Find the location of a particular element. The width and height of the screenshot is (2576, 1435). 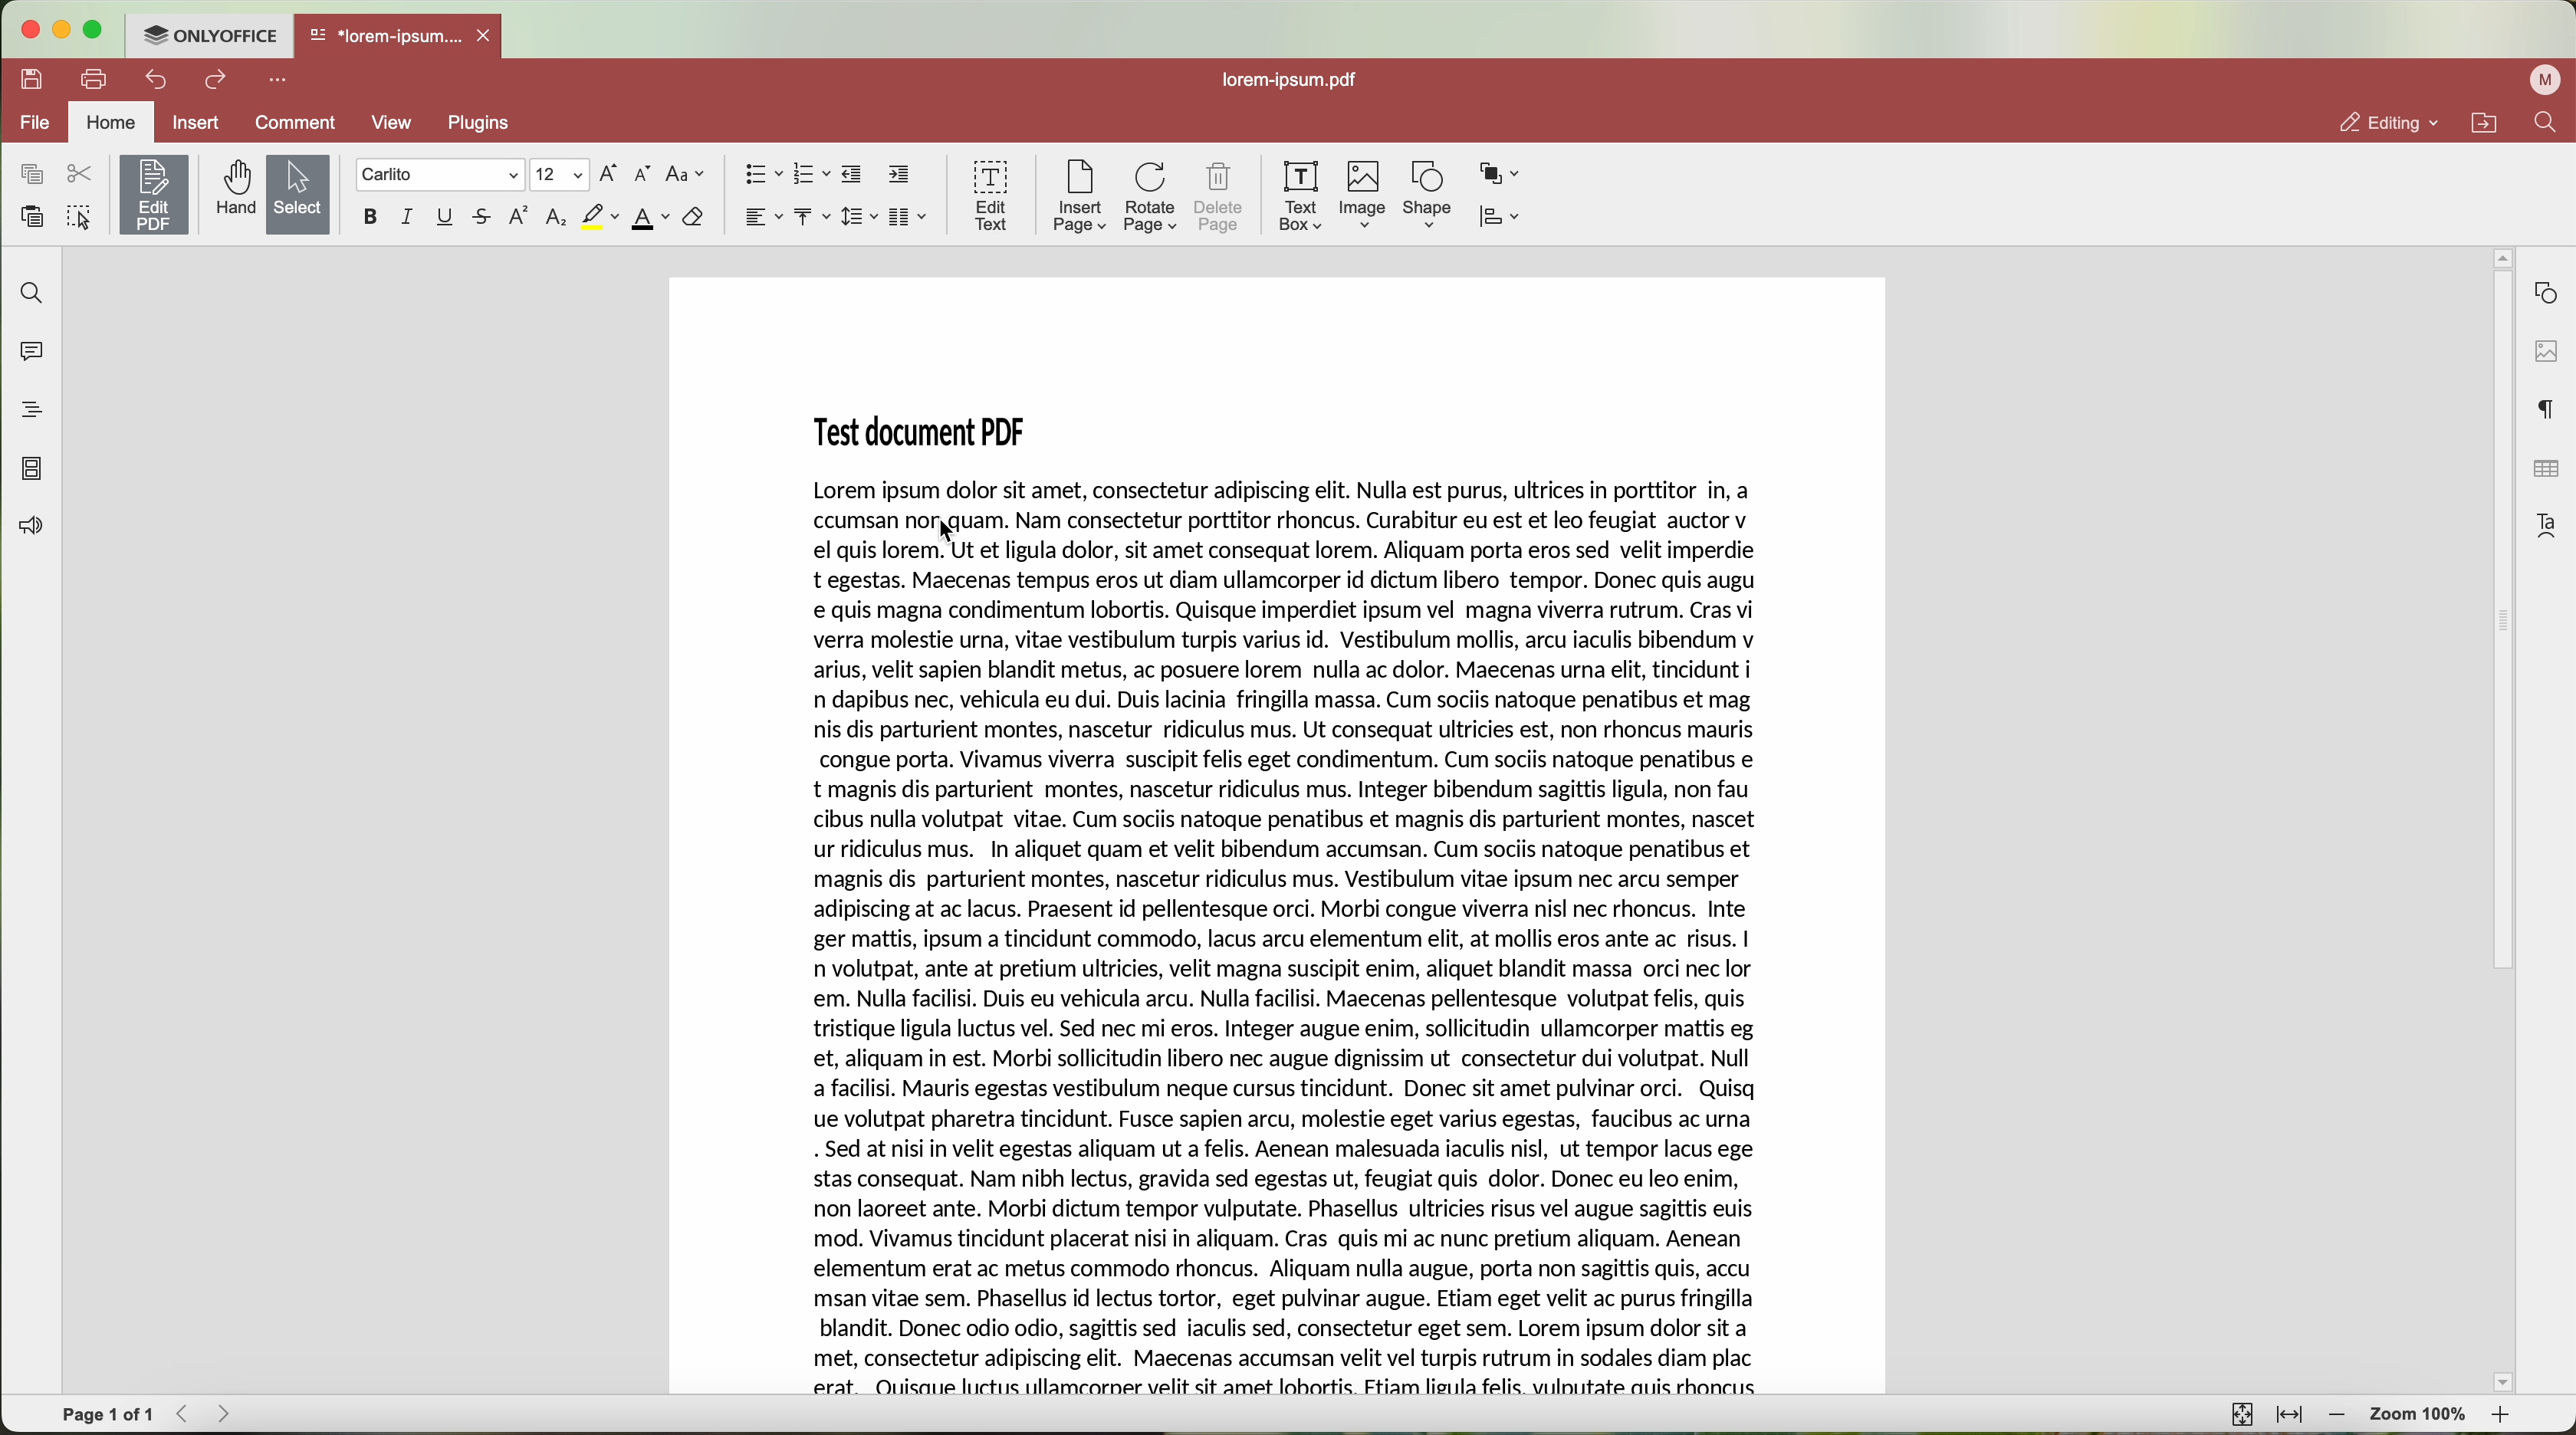

image settings is located at coordinates (2545, 352).